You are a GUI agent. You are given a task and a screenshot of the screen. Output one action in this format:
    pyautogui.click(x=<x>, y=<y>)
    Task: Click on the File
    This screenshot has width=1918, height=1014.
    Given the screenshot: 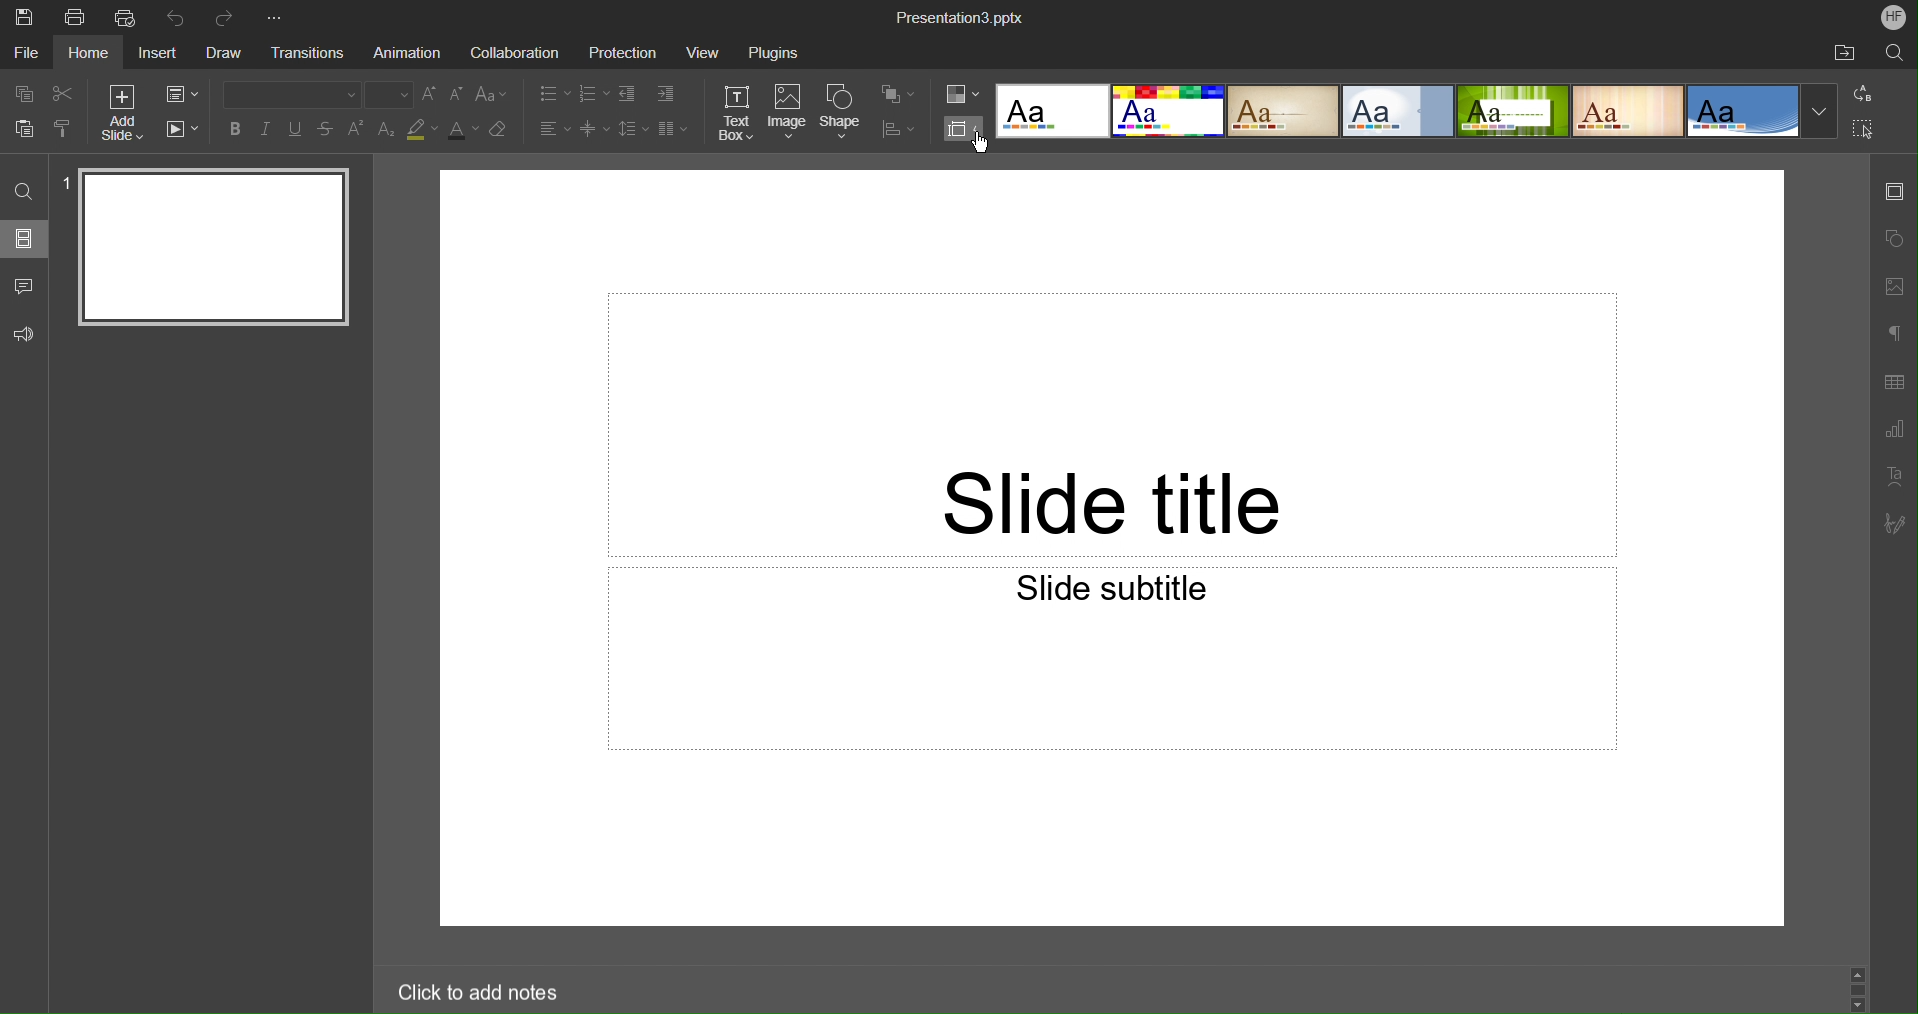 What is the action you would take?
    pyautogui.click(x=24, y=55)
    